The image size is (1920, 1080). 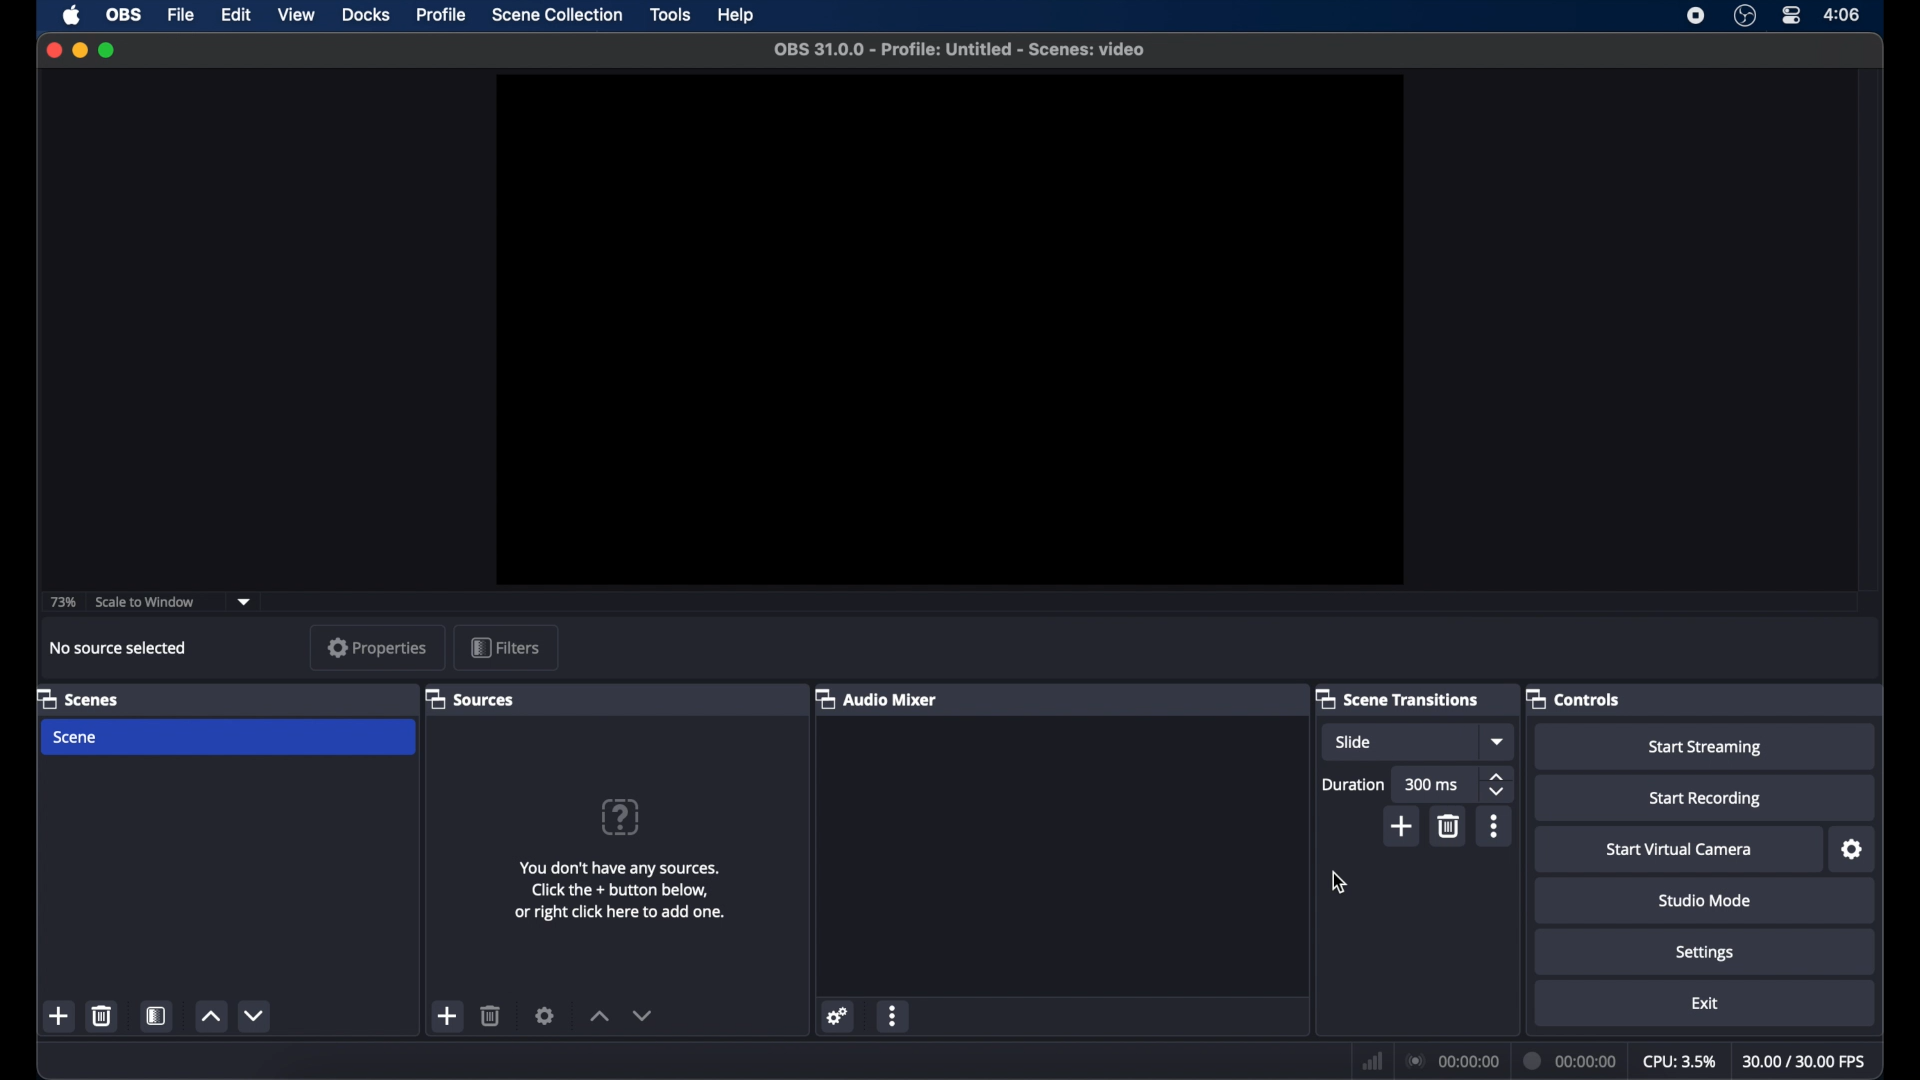 I want to click on duration, so click(x=1571, y=1060).